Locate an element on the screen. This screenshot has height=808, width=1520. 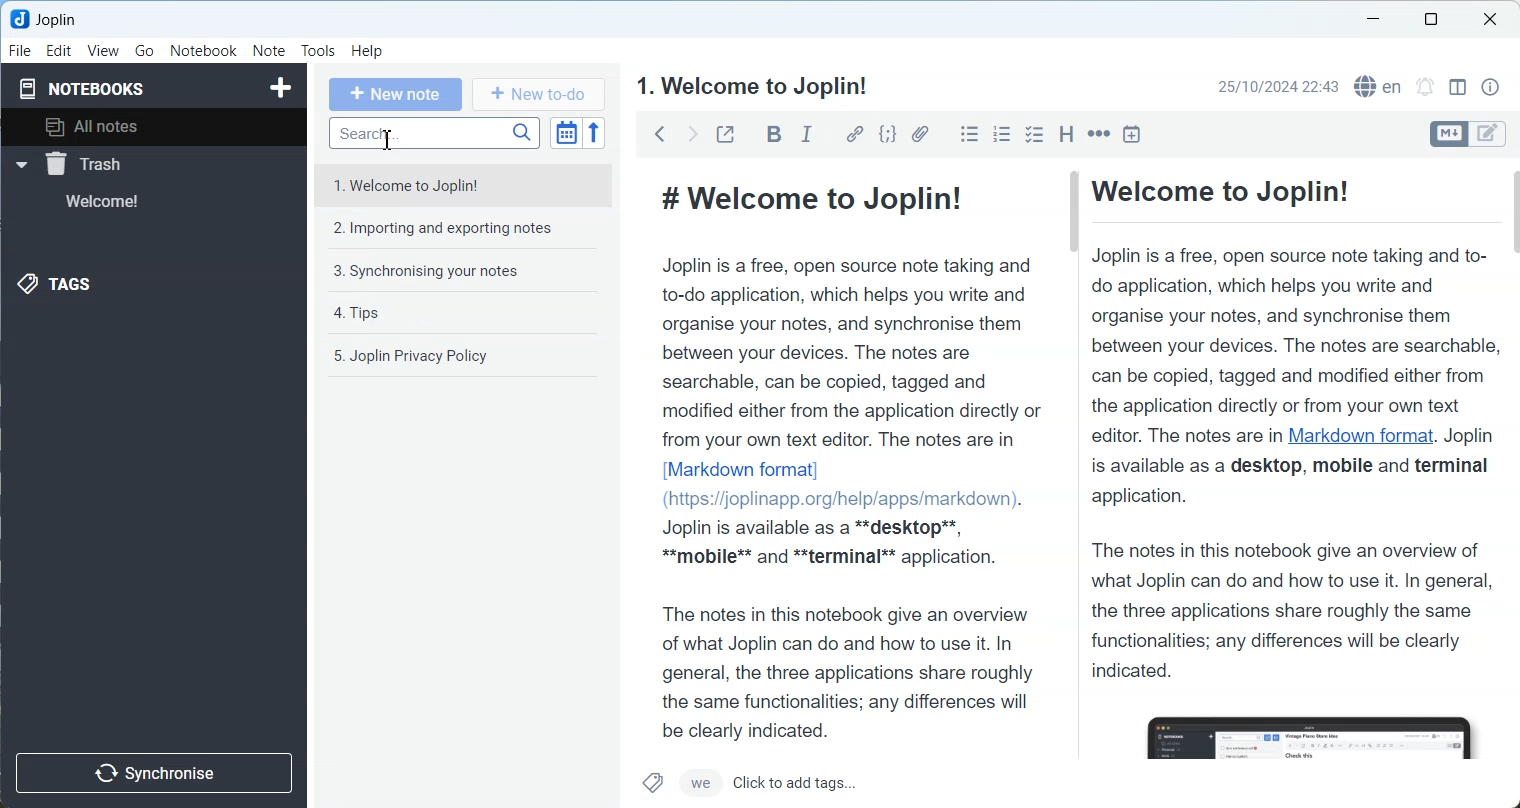
Cursor is located at coordinates (389, 140).